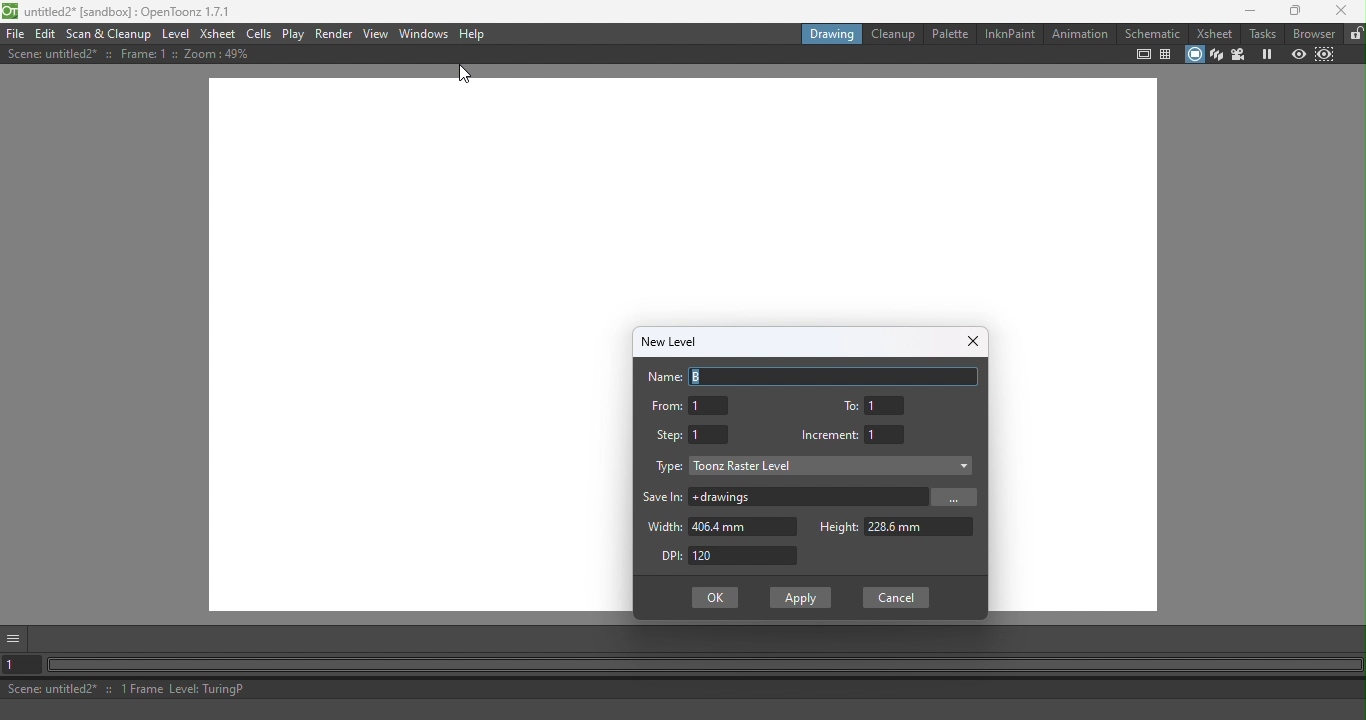 This screenshot has width=1366, height=720. What do you see at coordinates (660, 377) in the screenshot?
I see `Name` at bounding box center [660, 377].